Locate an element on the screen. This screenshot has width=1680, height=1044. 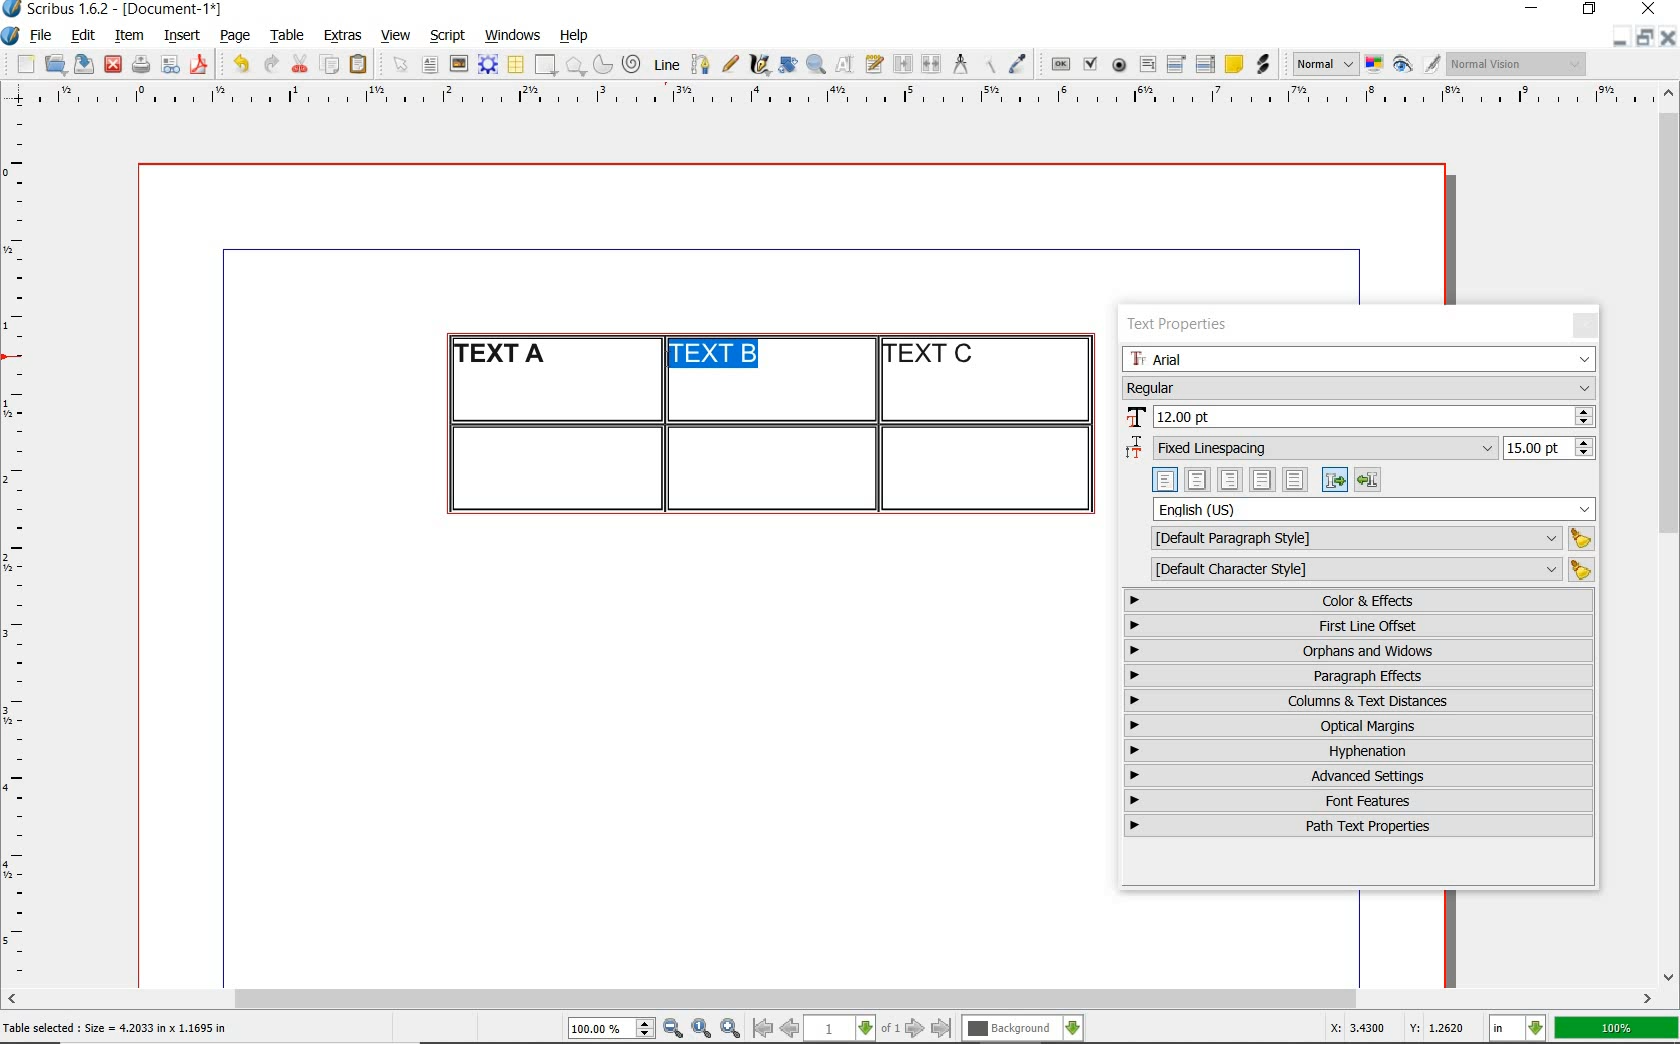
default paragraph style is located at coordinates (1368, 539).